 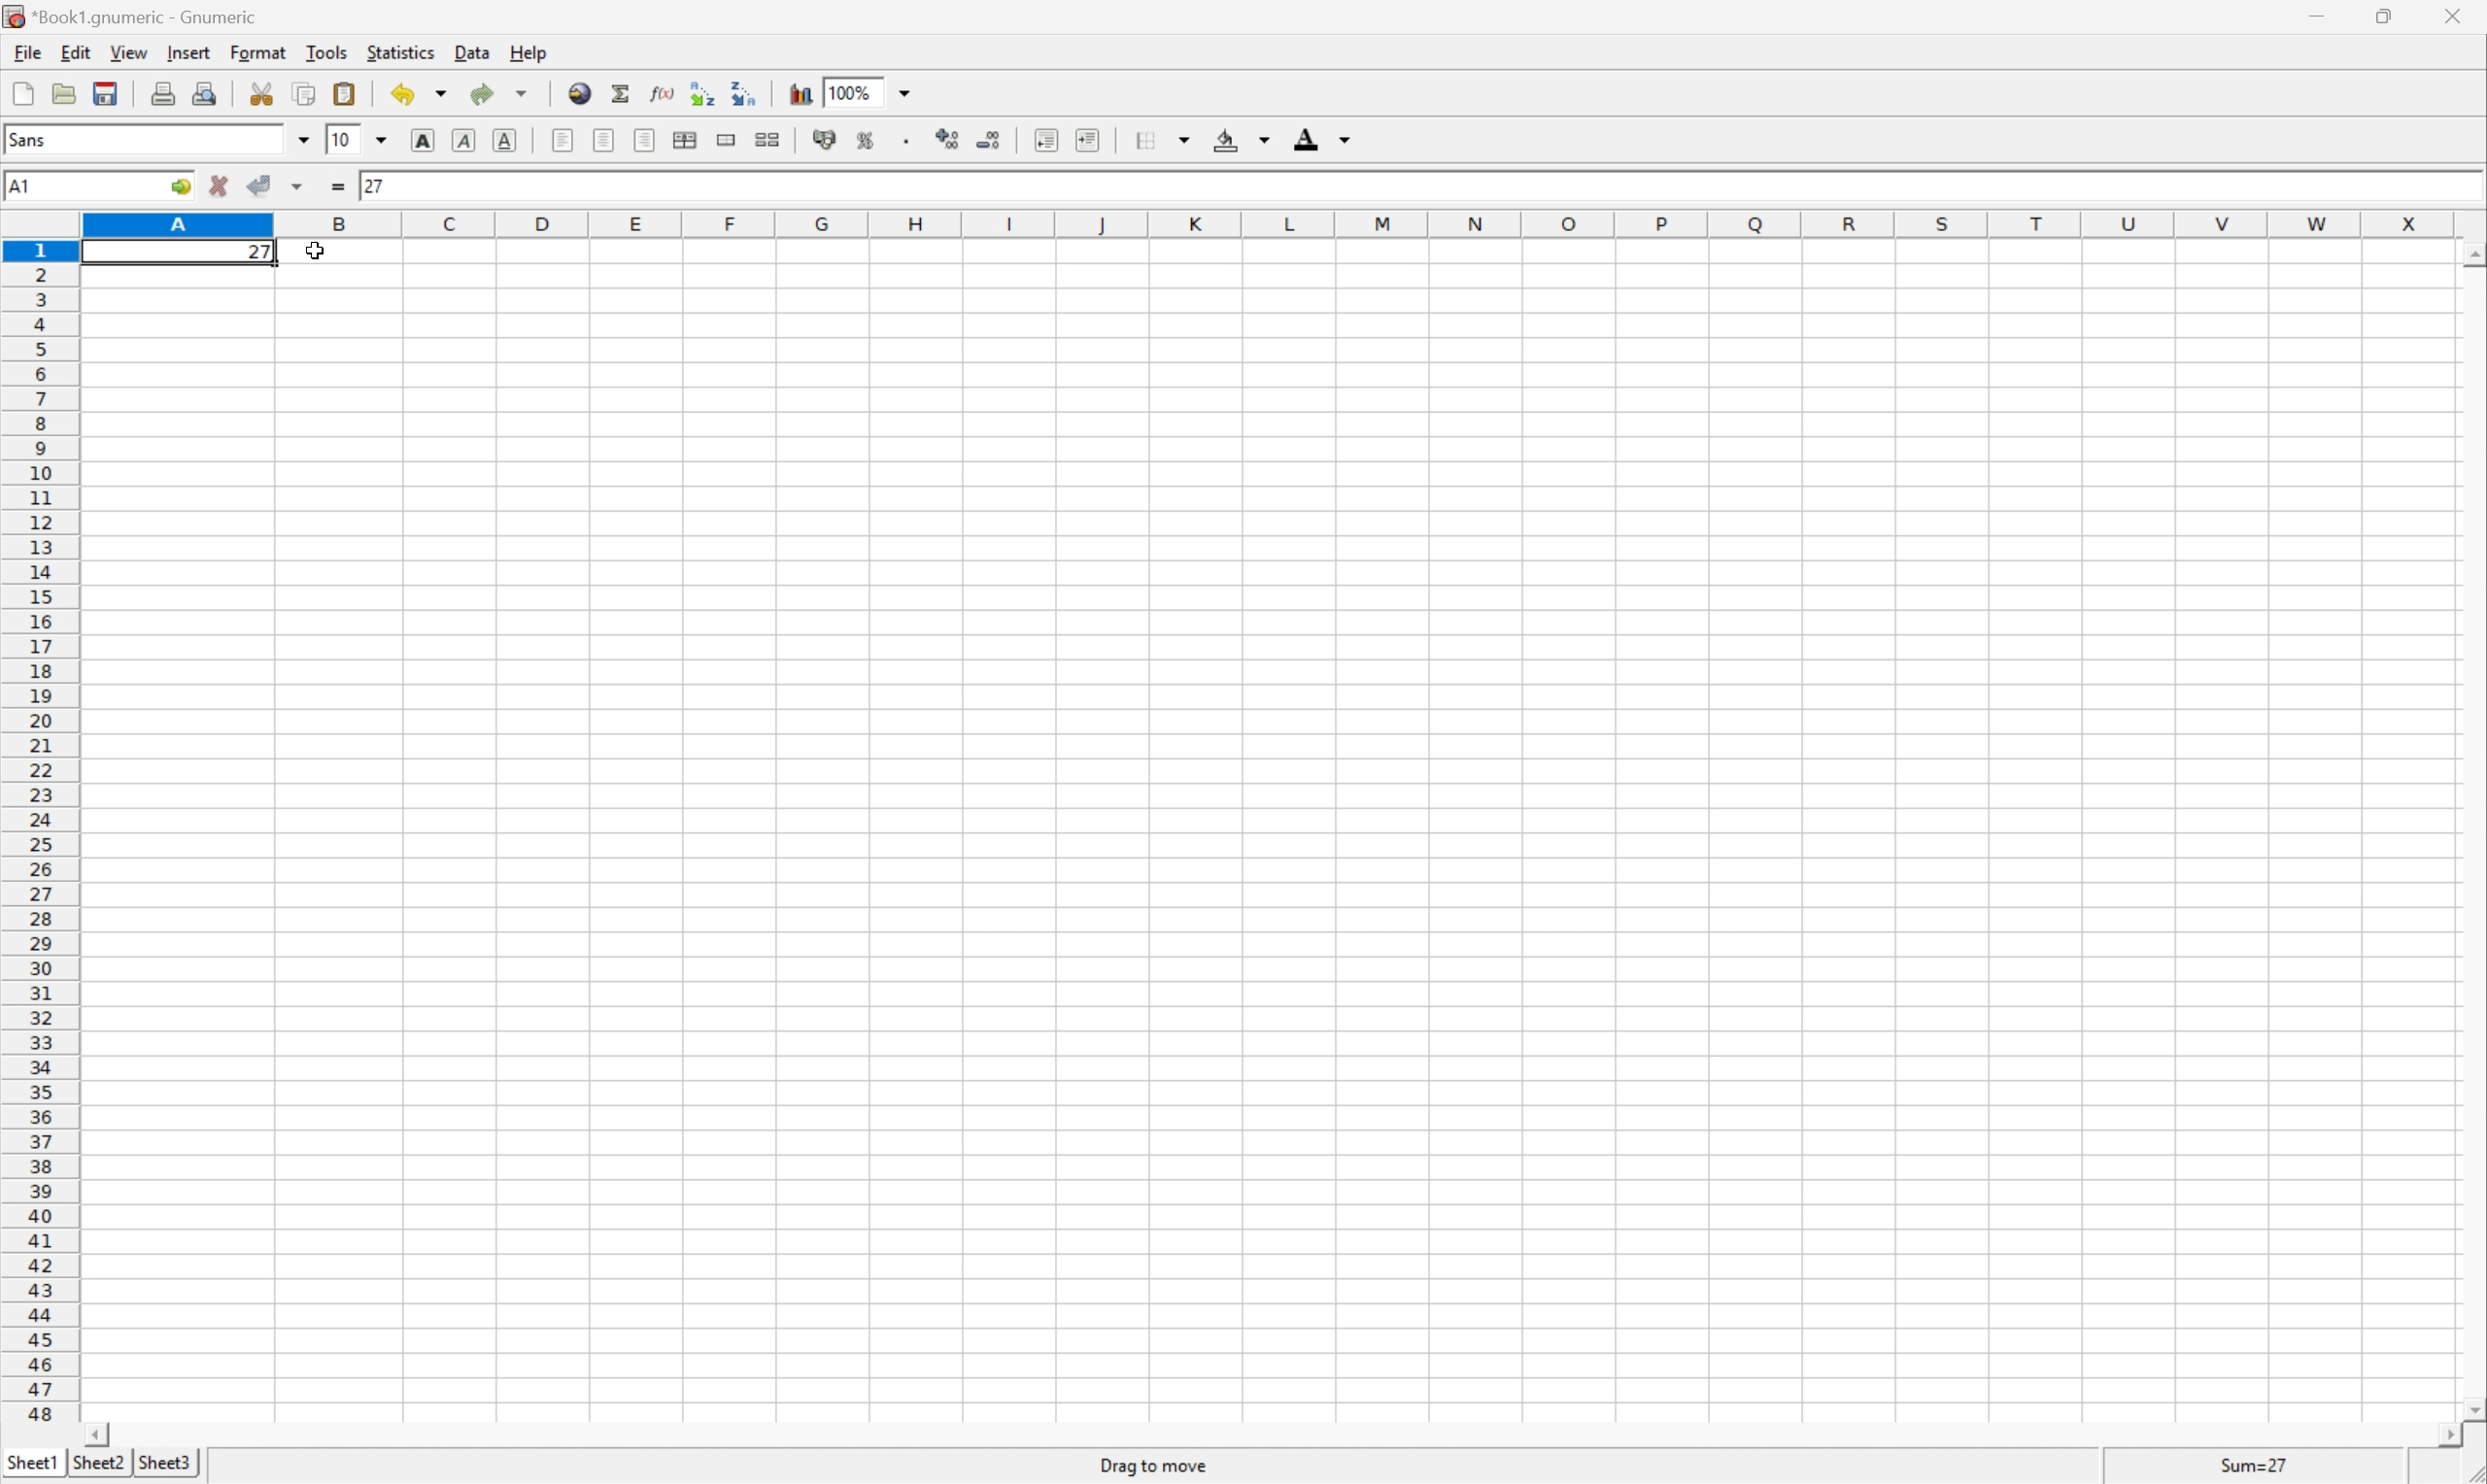 What do you see at coordinates (39, 830) in the screenshot?
I see `Row Number` at bounding box center [39, 830].